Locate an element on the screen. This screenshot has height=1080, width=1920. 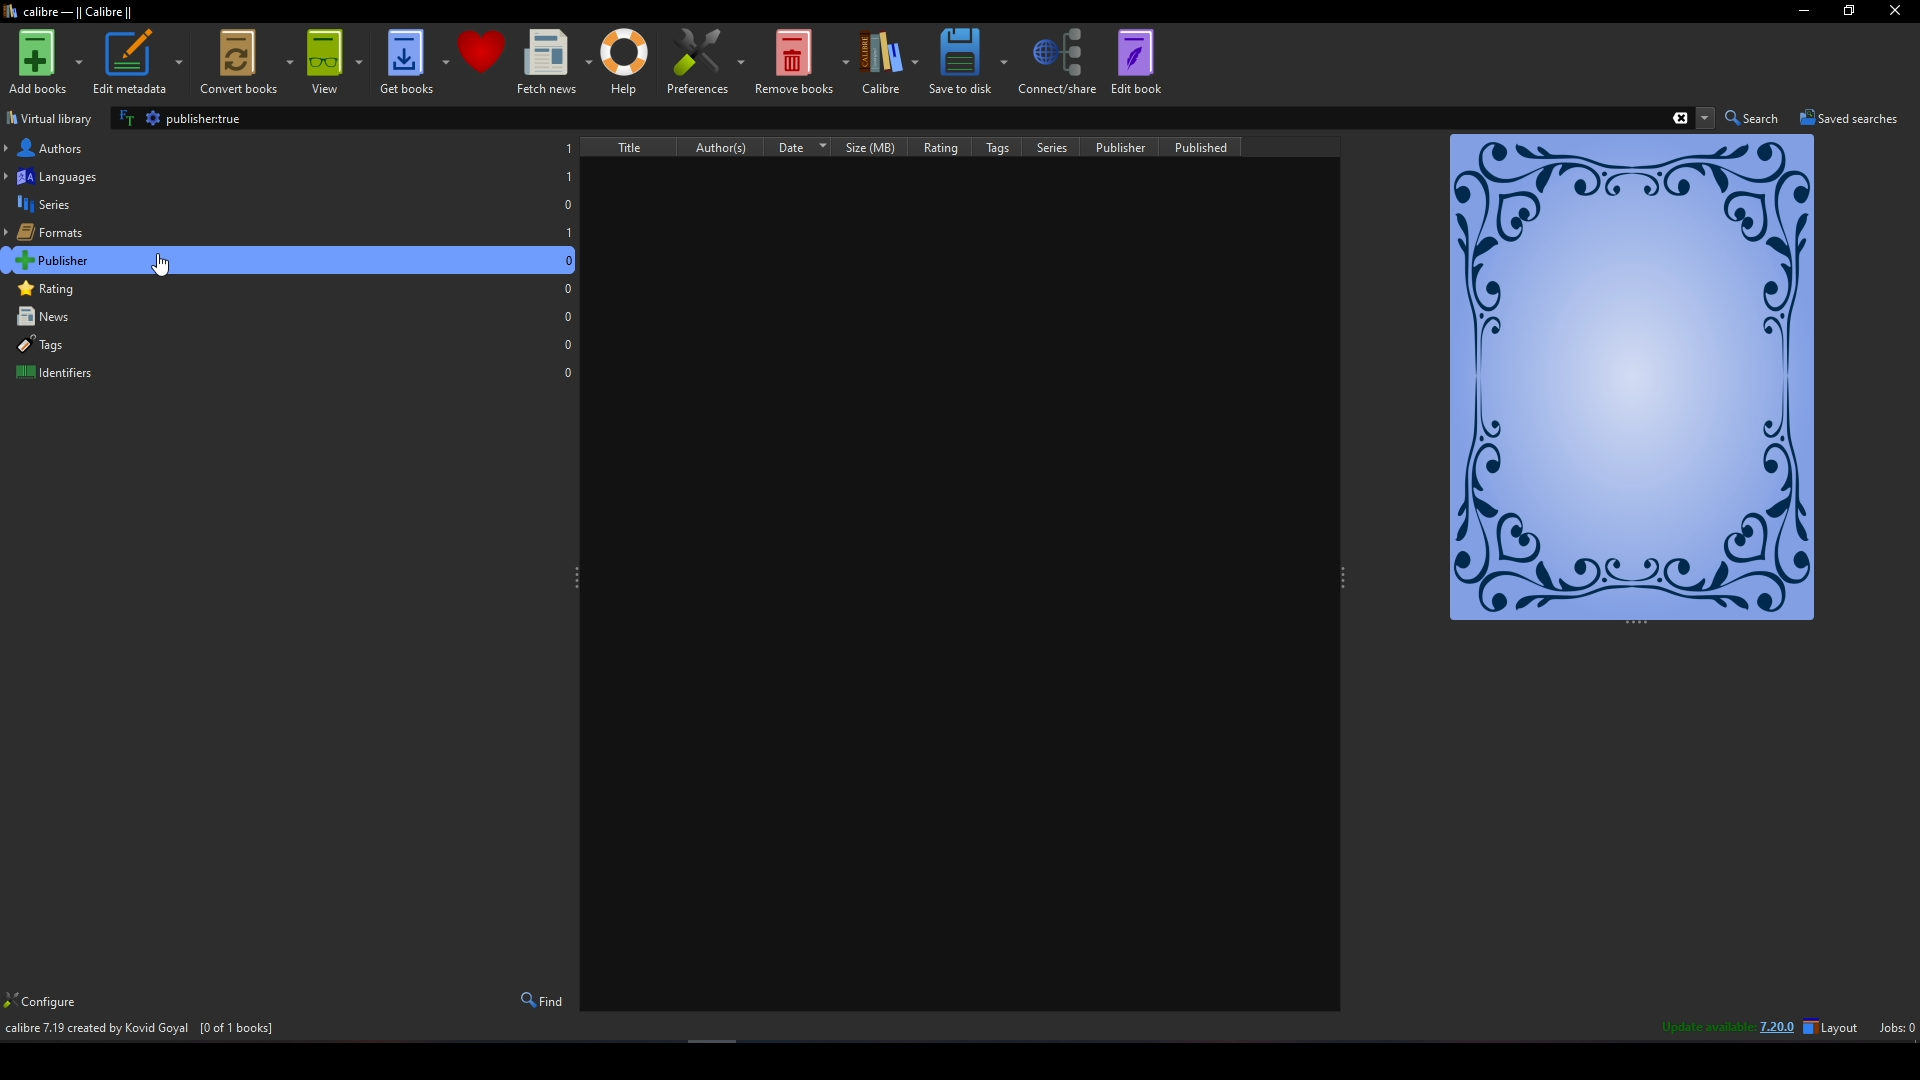
Books panel is located at coordinates (968, 602).